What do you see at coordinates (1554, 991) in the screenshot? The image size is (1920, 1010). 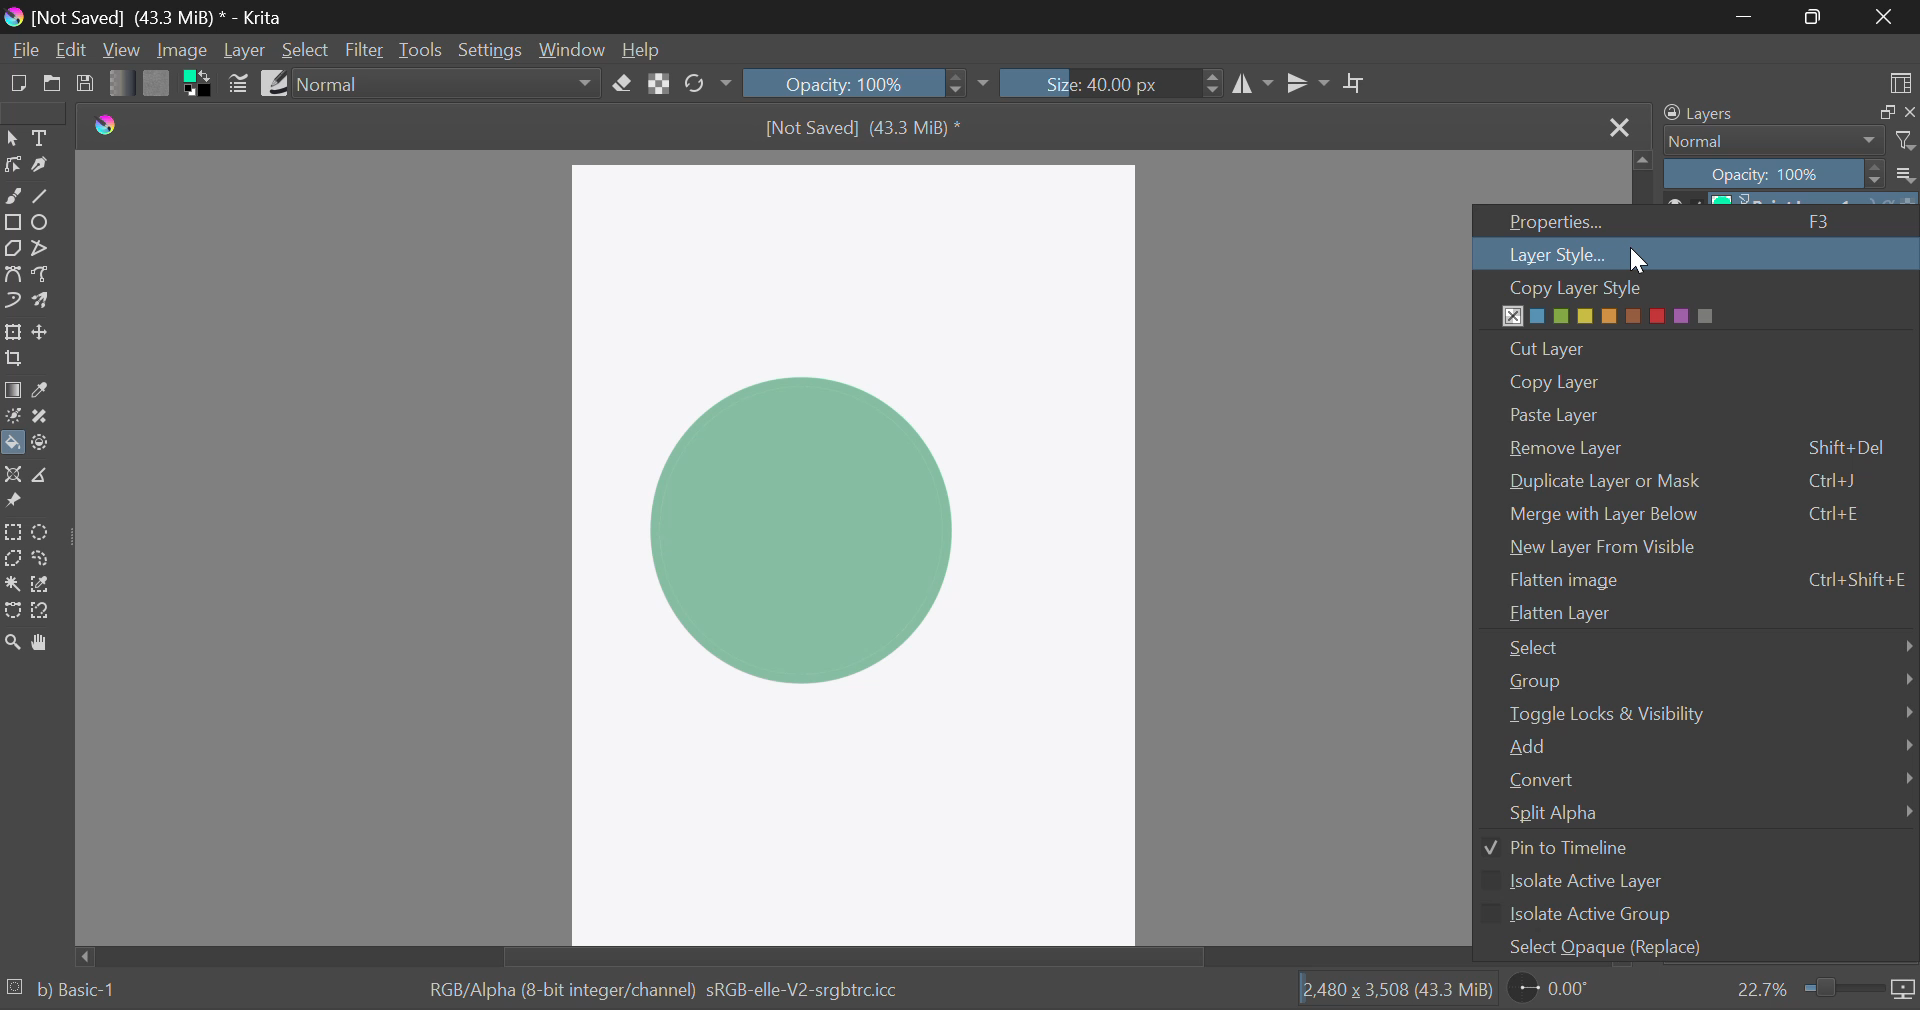 I see `Page Rotation` at bounding box center [1554, 991].